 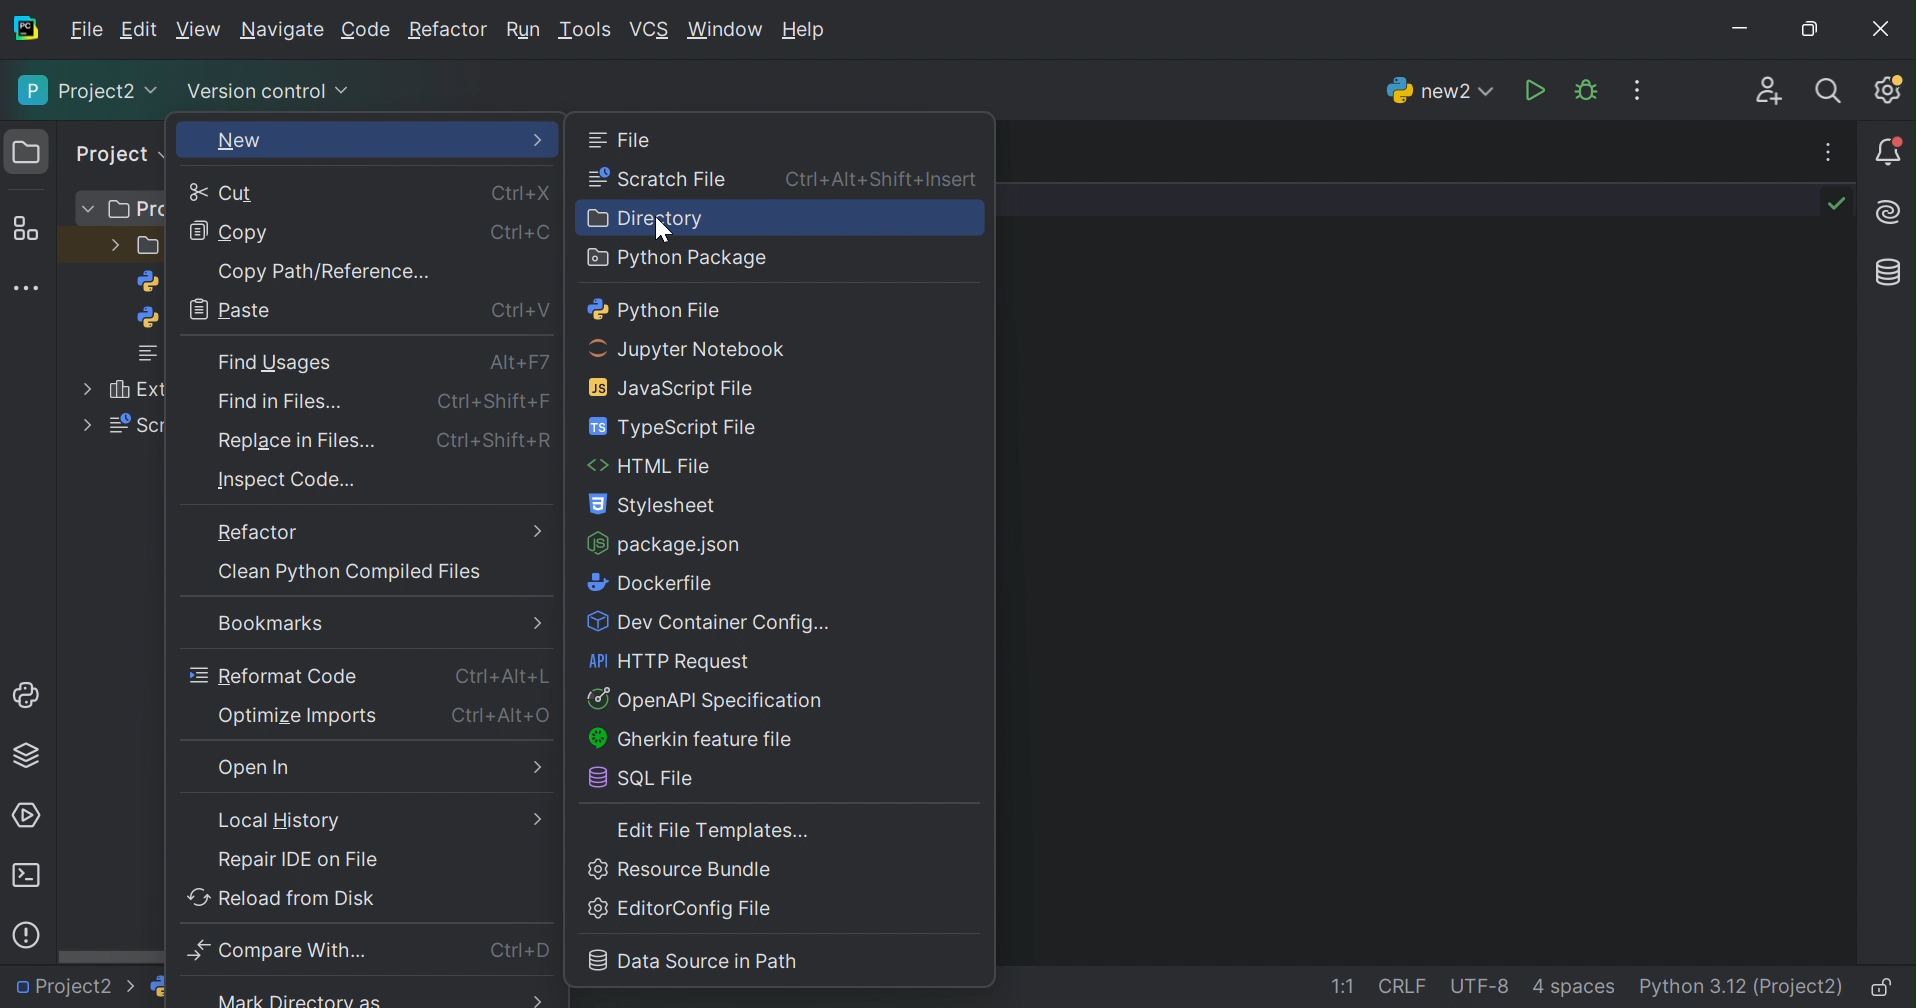 I want to click on Clean python compiled files, so click(x=350, y=572).